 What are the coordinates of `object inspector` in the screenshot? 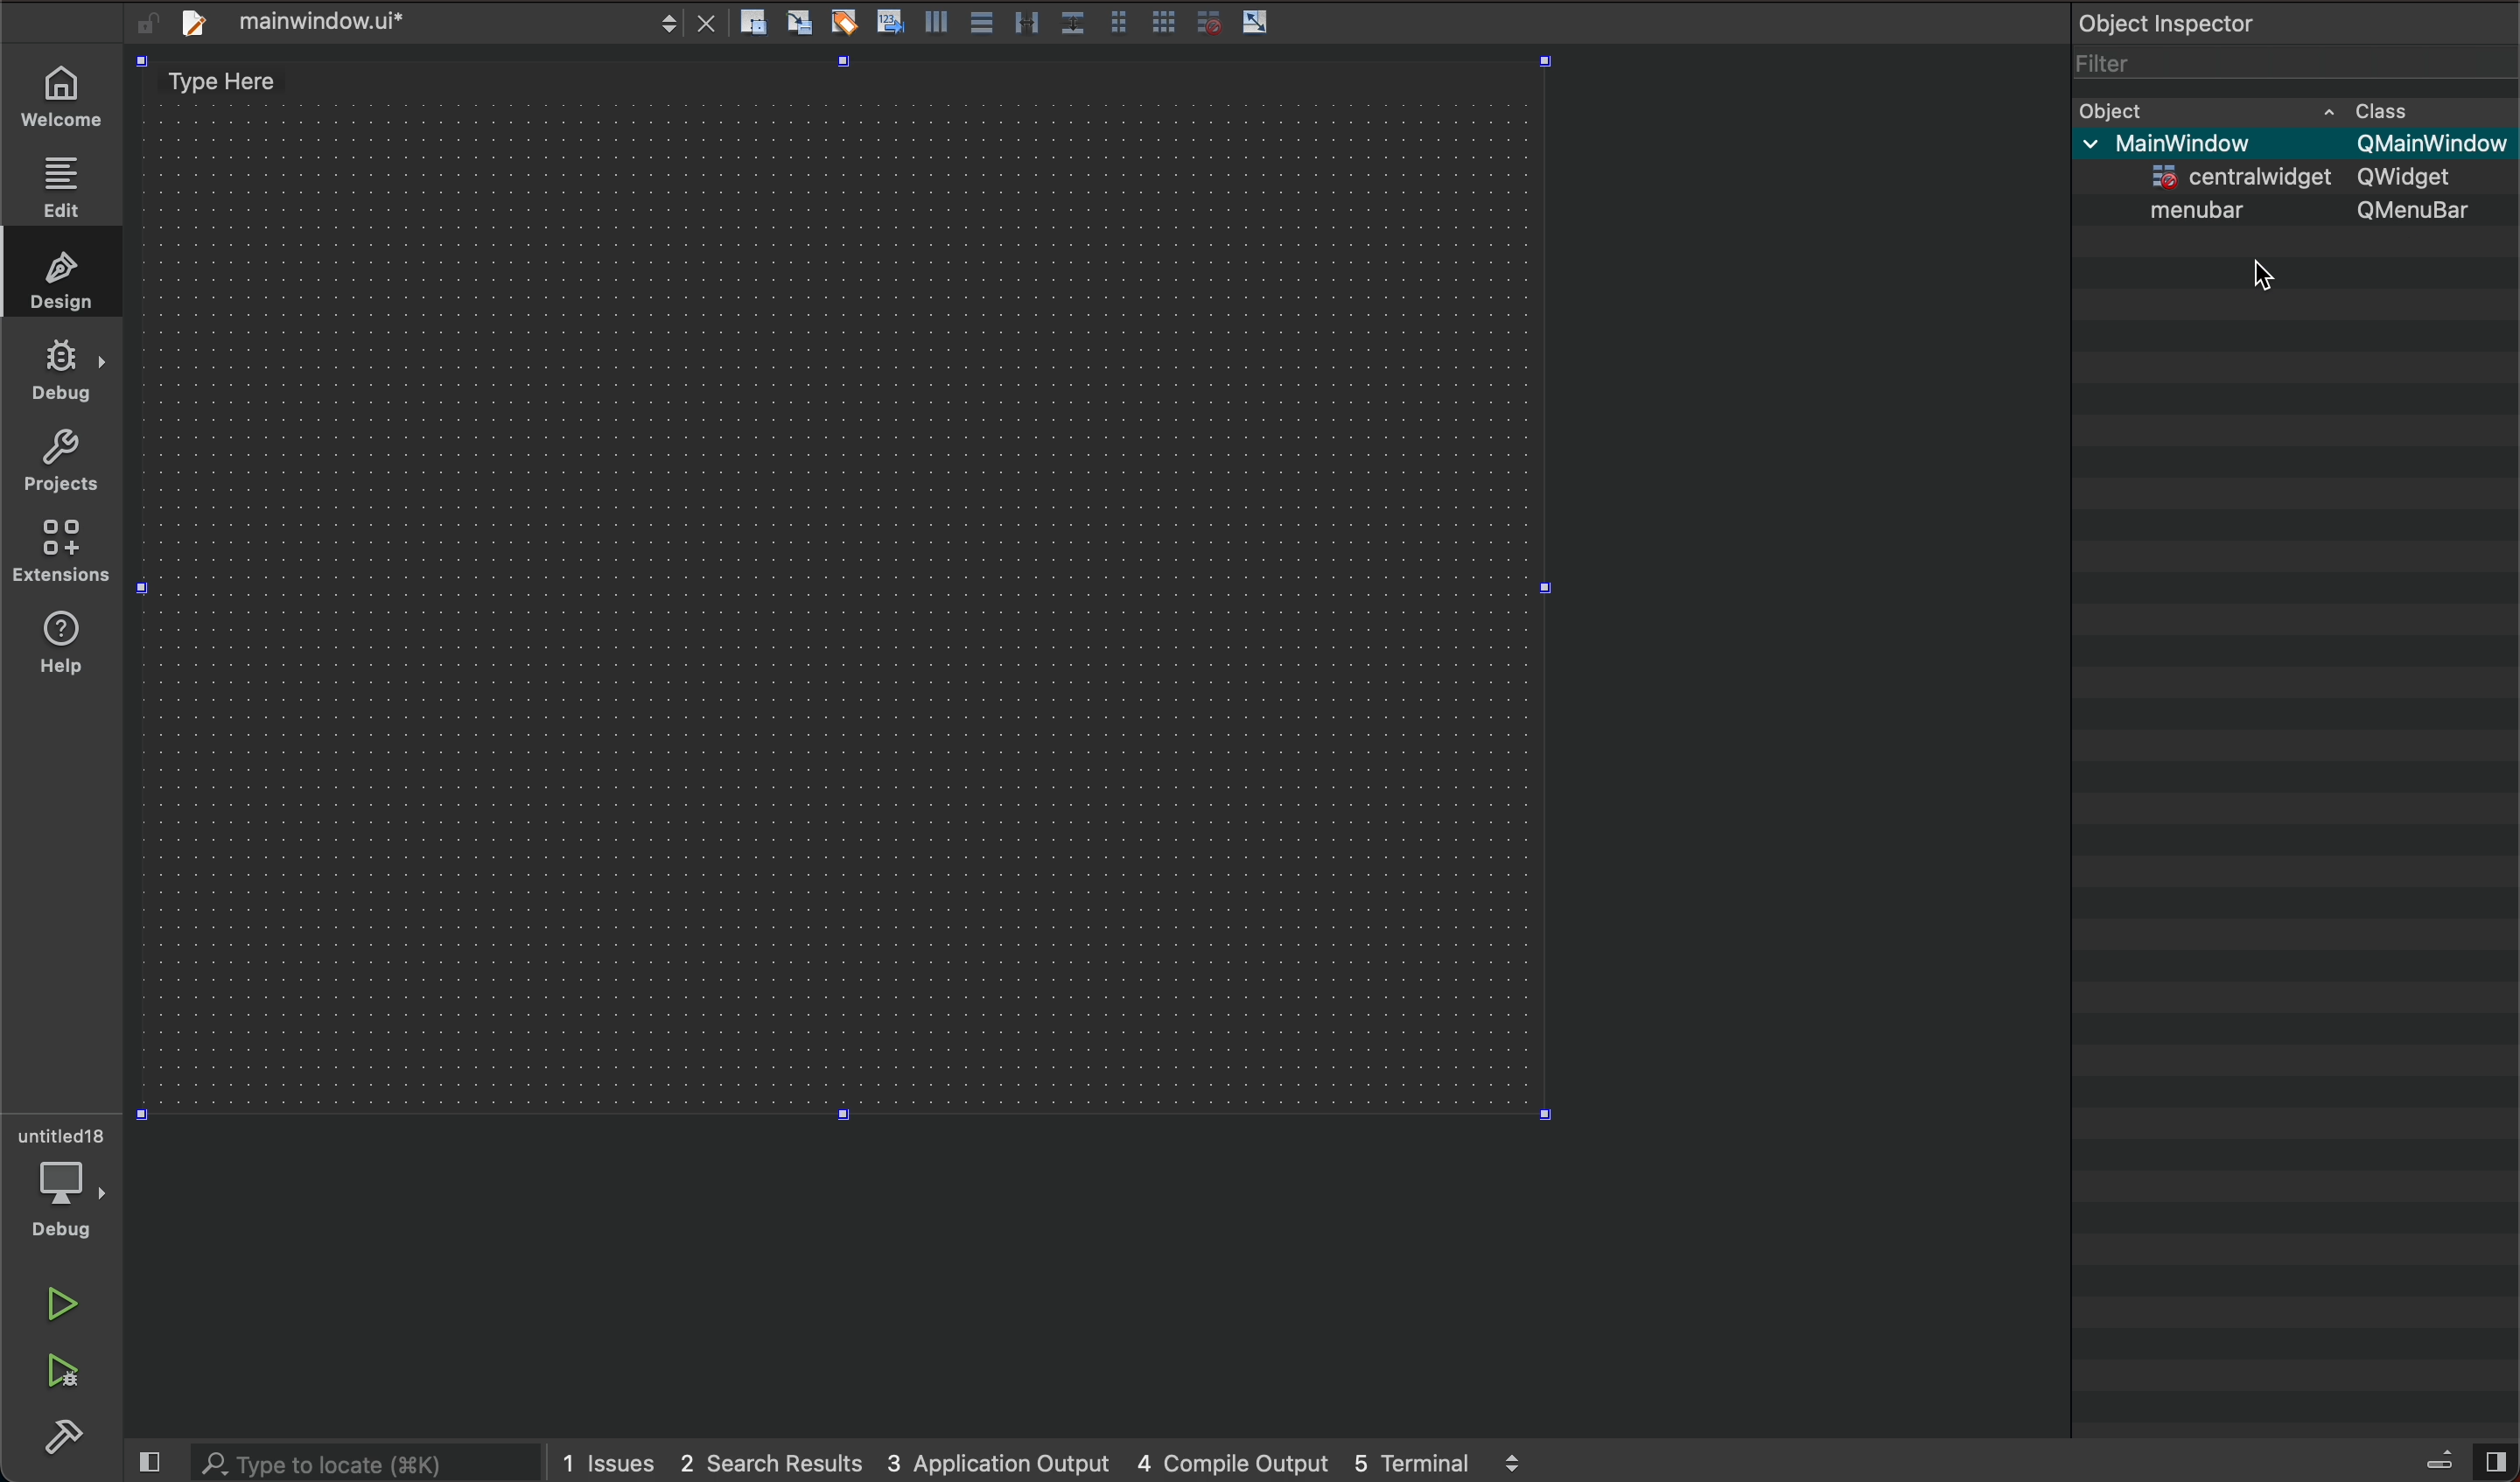 It's located at (2293, 21).